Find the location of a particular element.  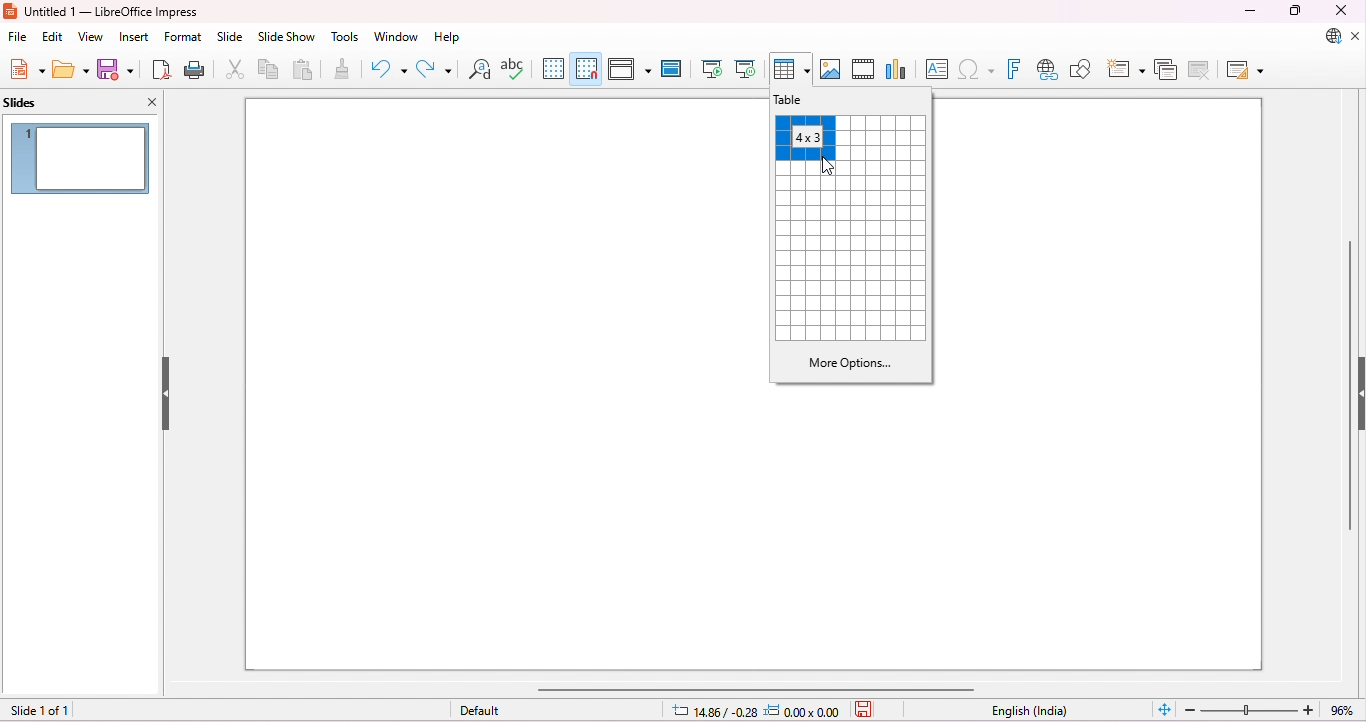

edit is located at coordinates (54, 37).